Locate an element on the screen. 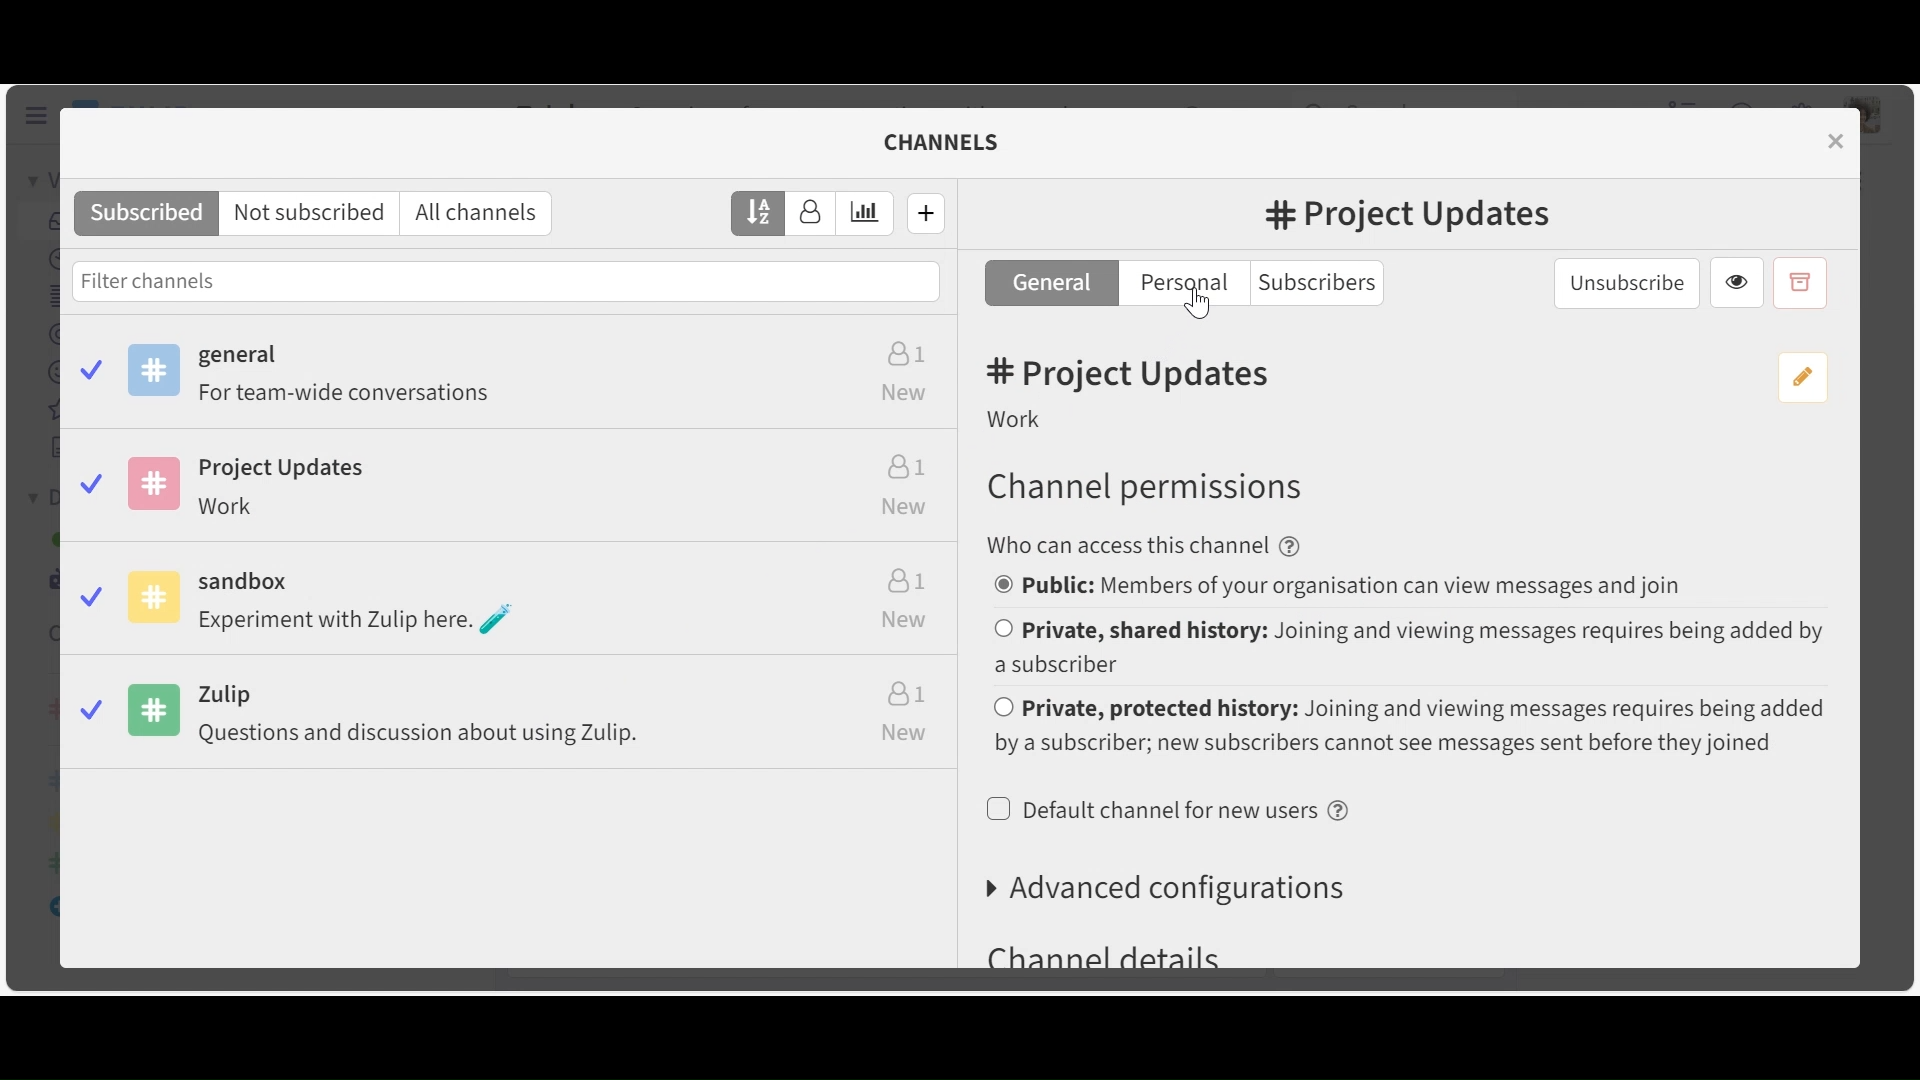  Description is located at coordinates (1019, 423).